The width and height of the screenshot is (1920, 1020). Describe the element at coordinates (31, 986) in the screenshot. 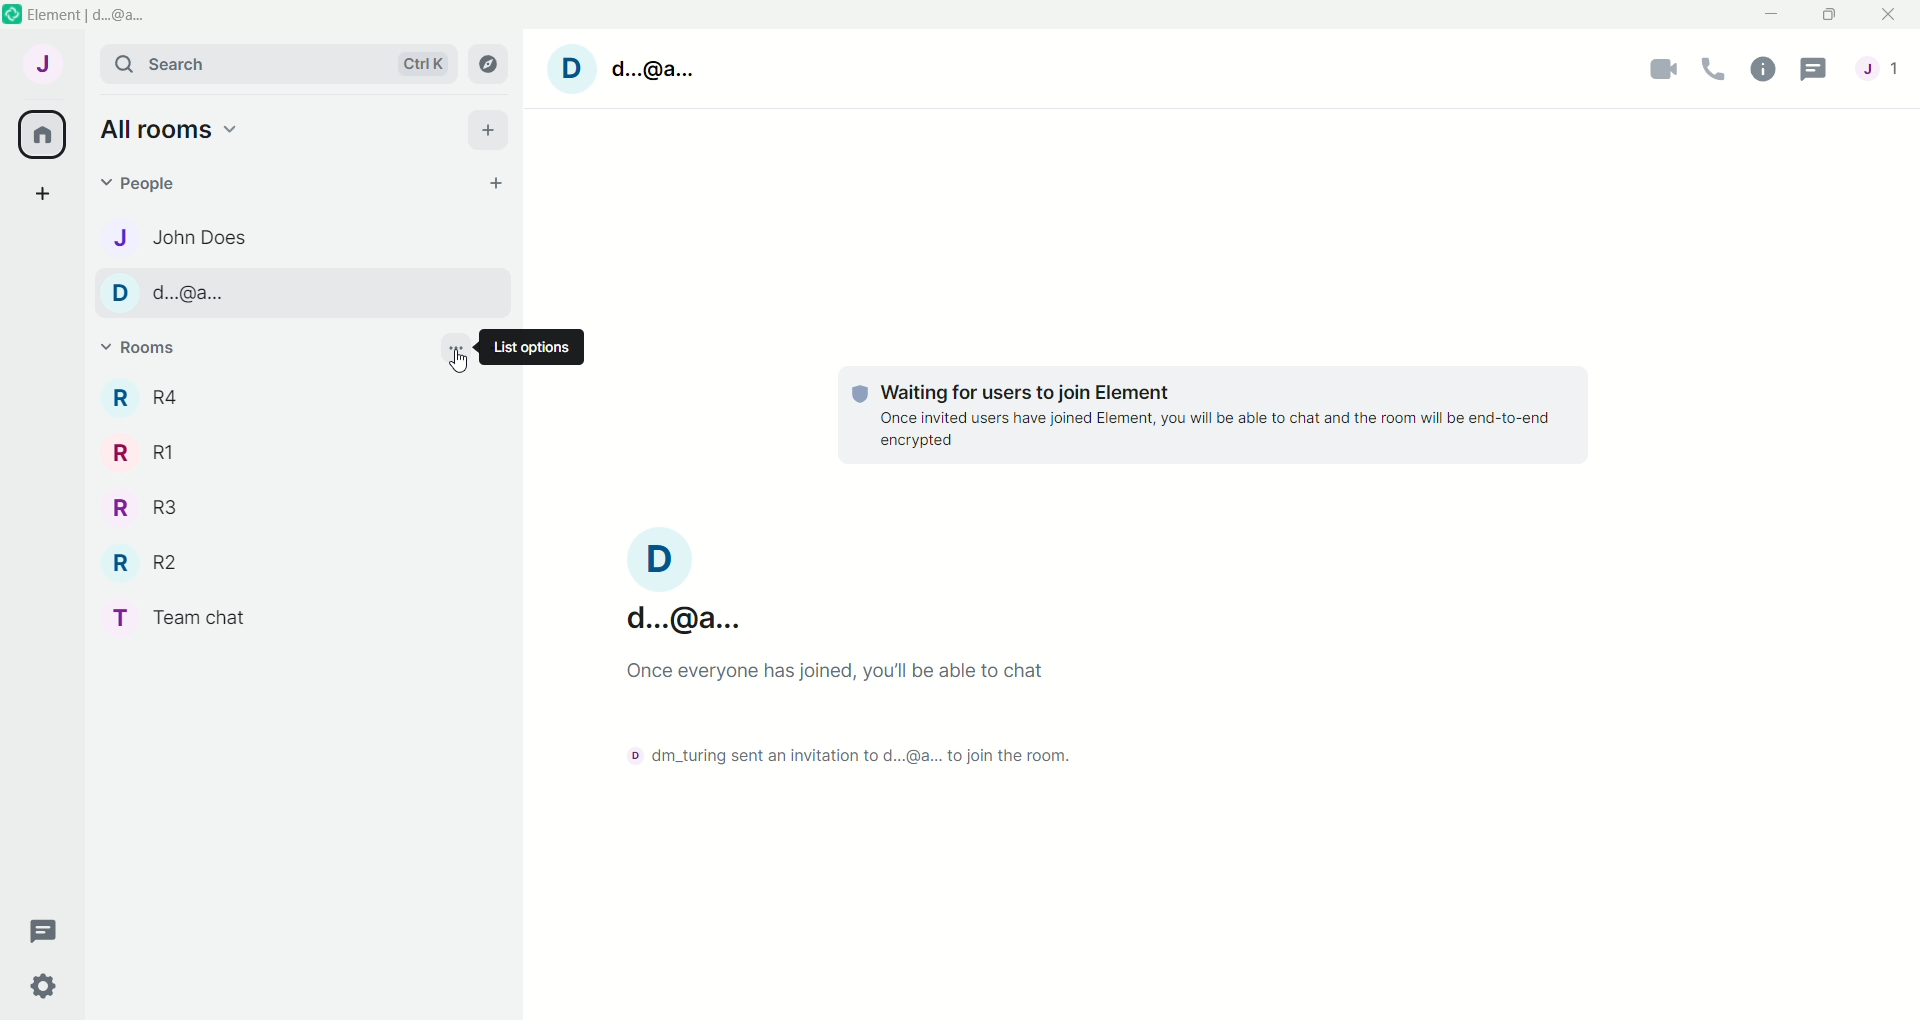

I see `Quick settings` at that location.